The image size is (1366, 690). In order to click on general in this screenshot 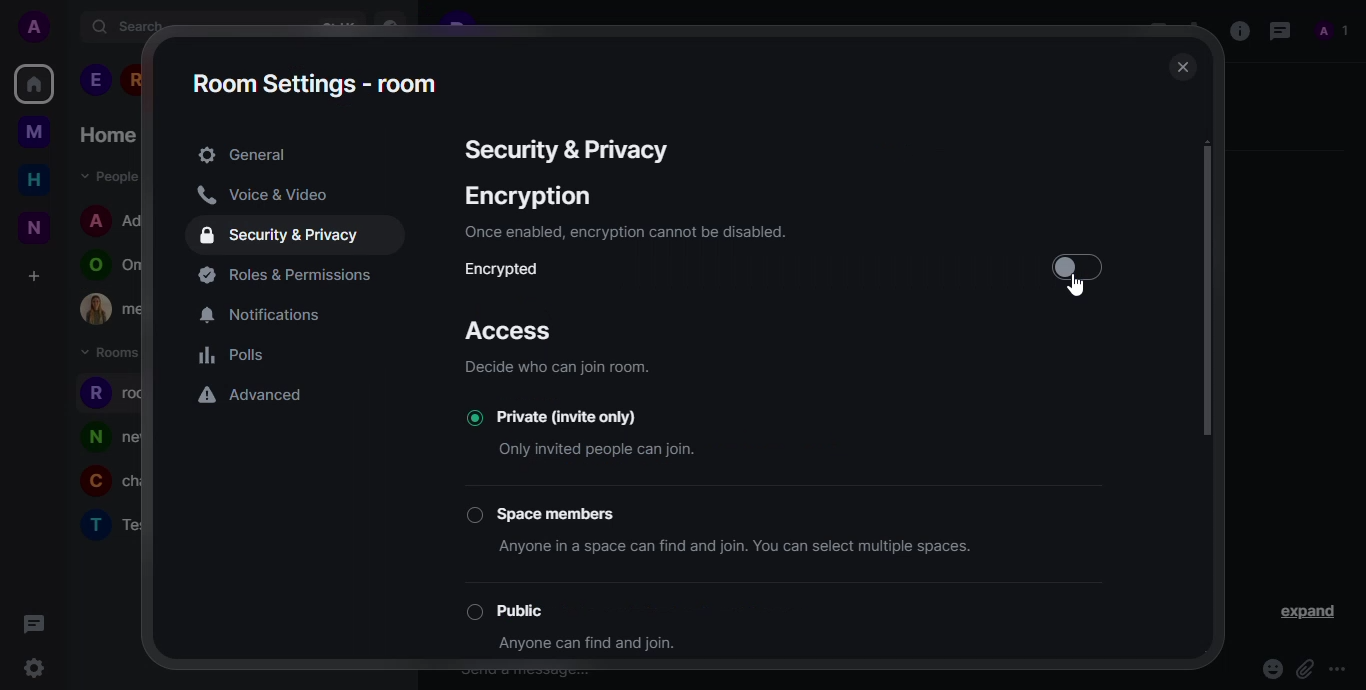, I will do `click(242, 155)`.